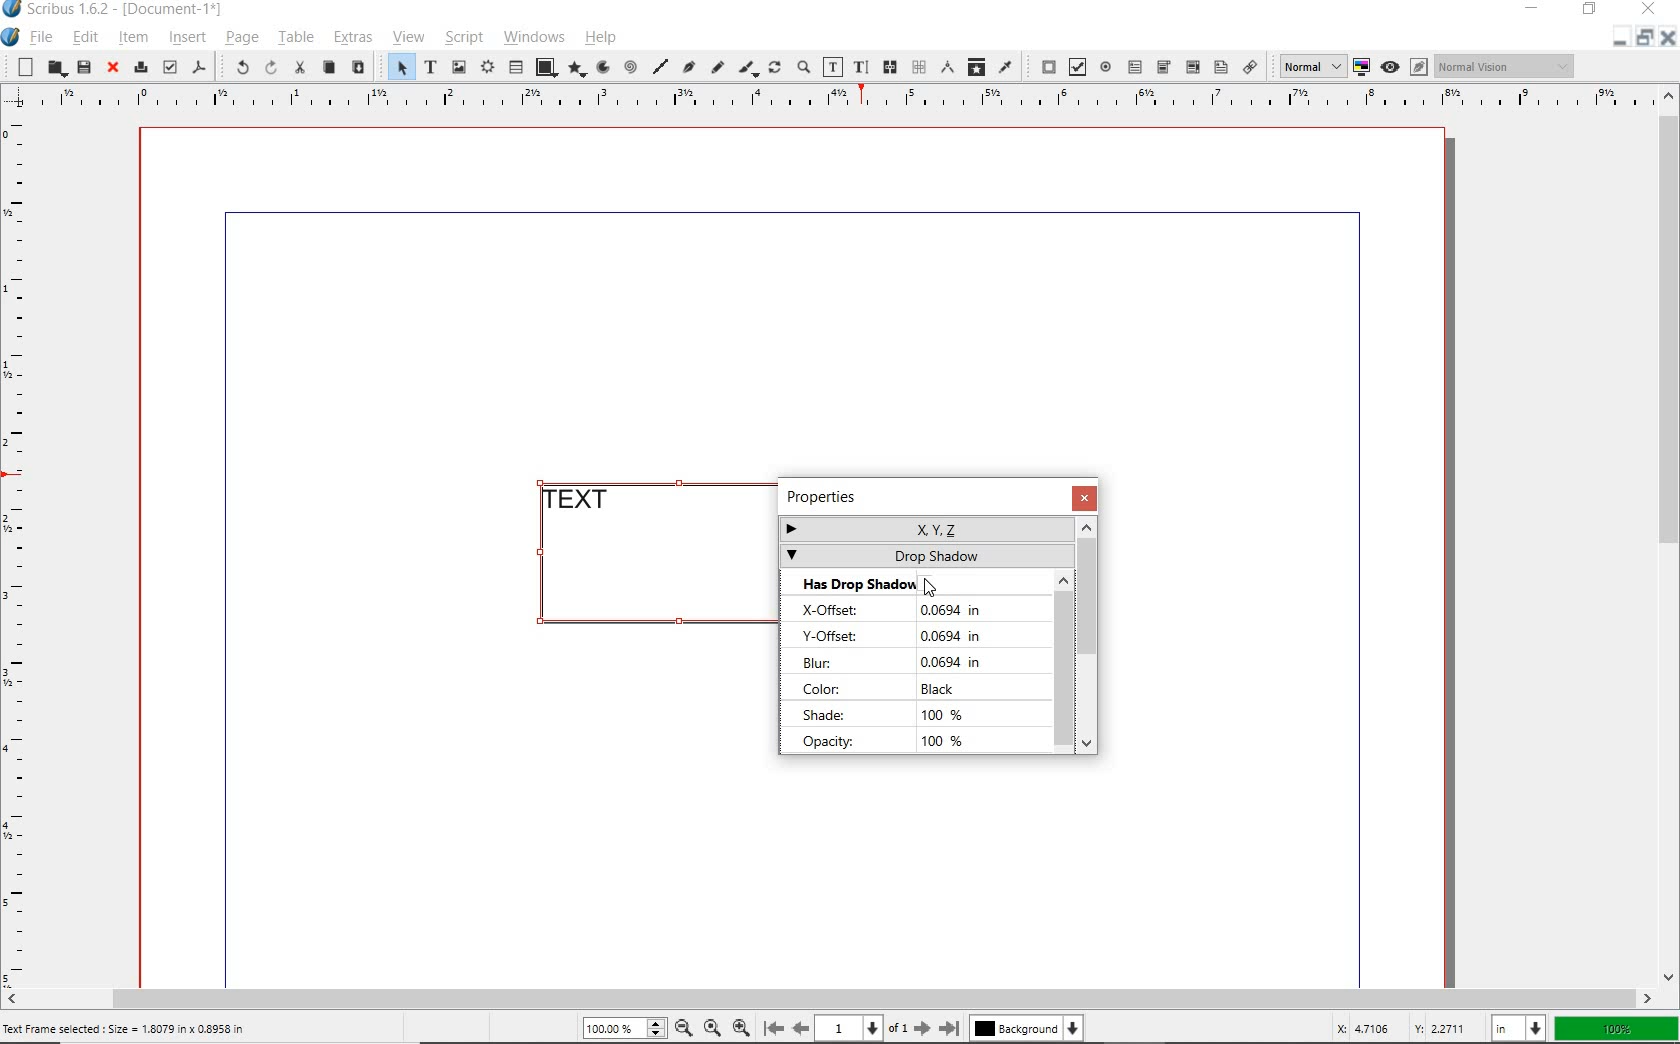 The width and height of the screenshot is (1680, 1044). What do you see at coordinates (271, 67) in the screenshot?
I see `redo` at bounding box center [271, 67].